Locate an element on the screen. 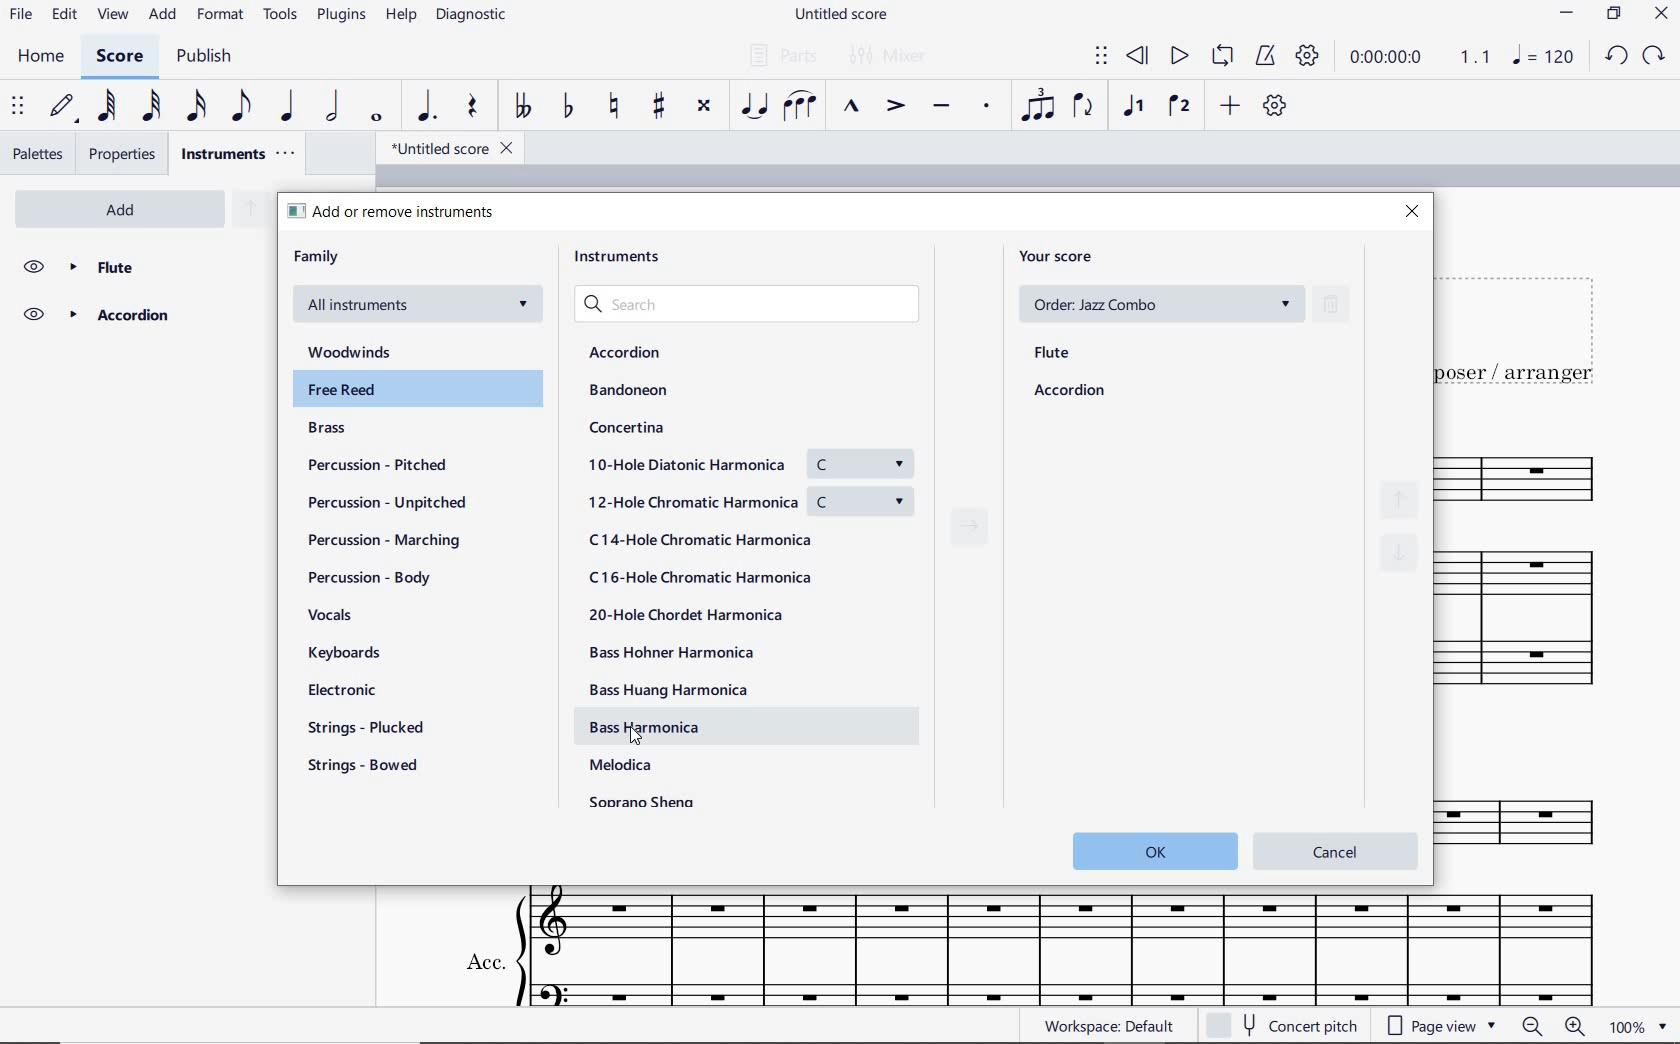 The height and width of the screenshot is (1044, 1680). brass is located at coordinates (325, 431).